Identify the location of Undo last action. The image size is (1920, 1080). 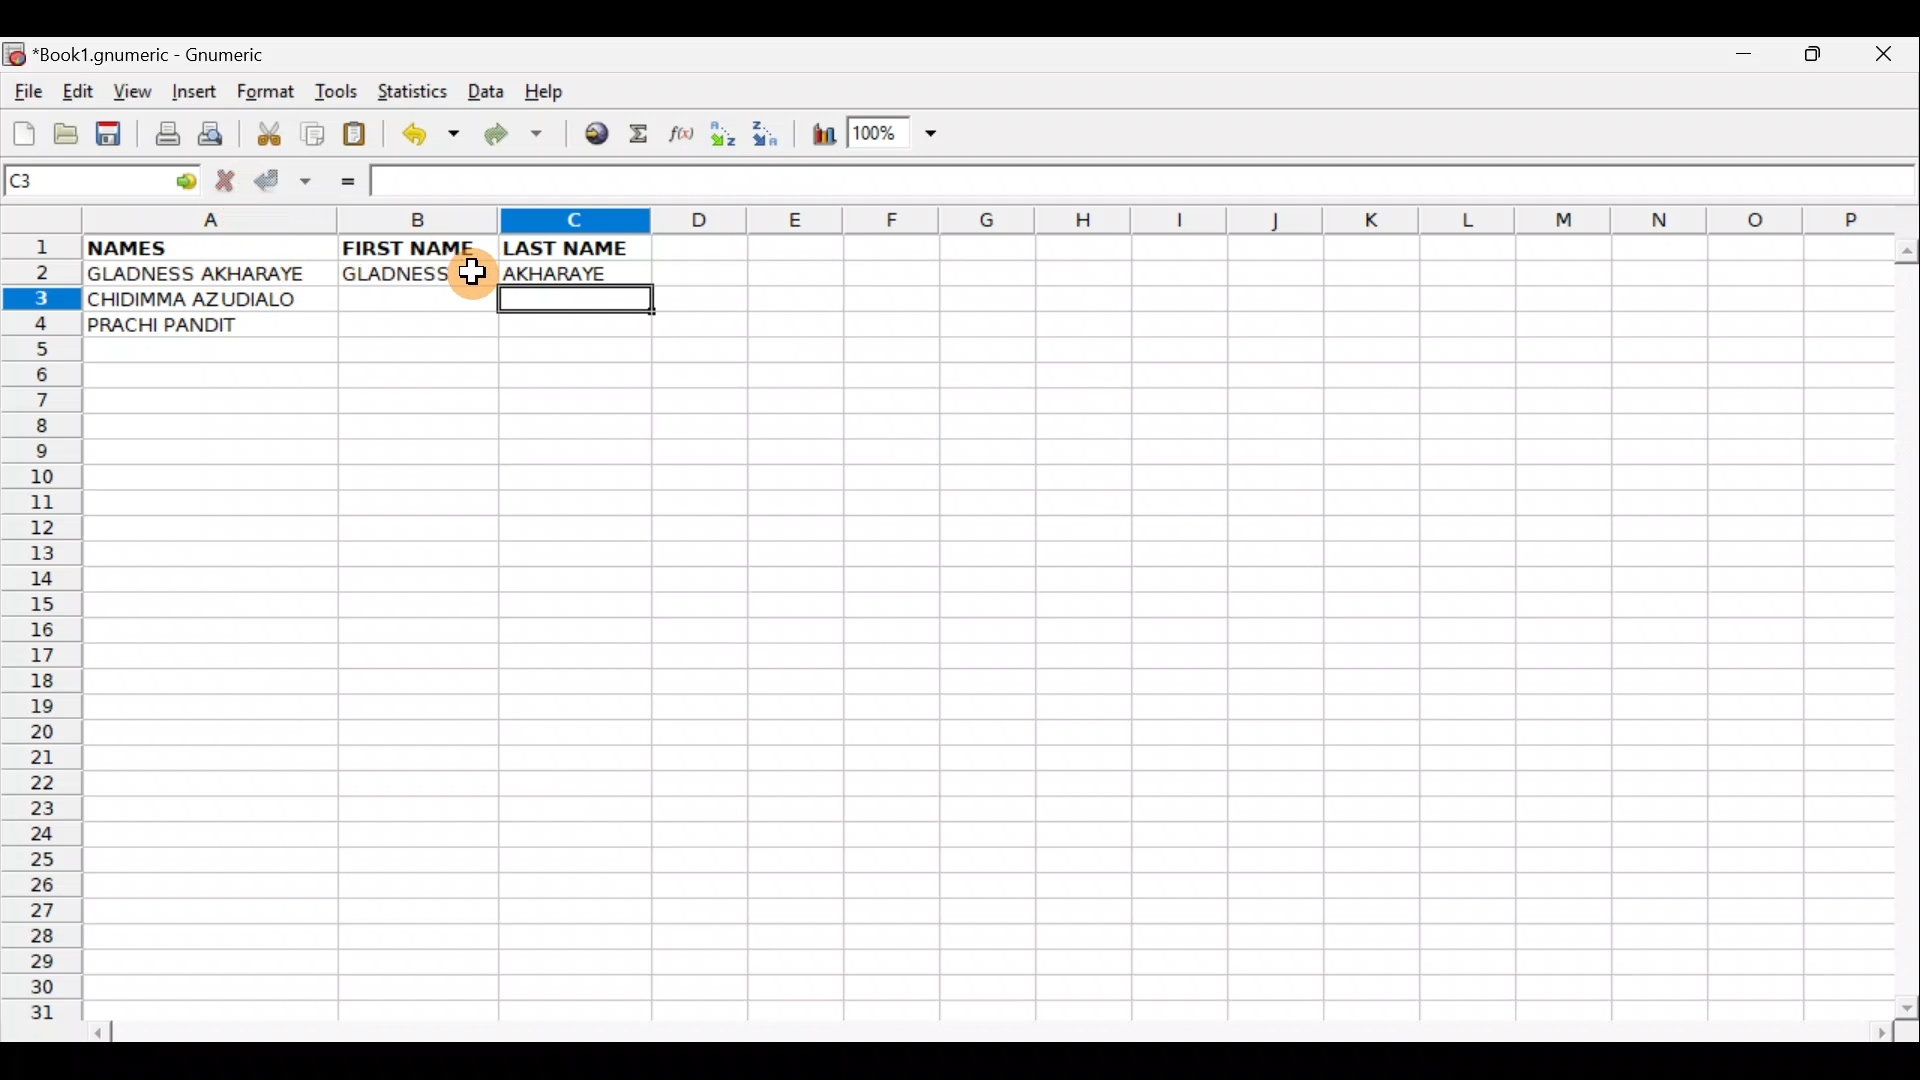
(433, 137).